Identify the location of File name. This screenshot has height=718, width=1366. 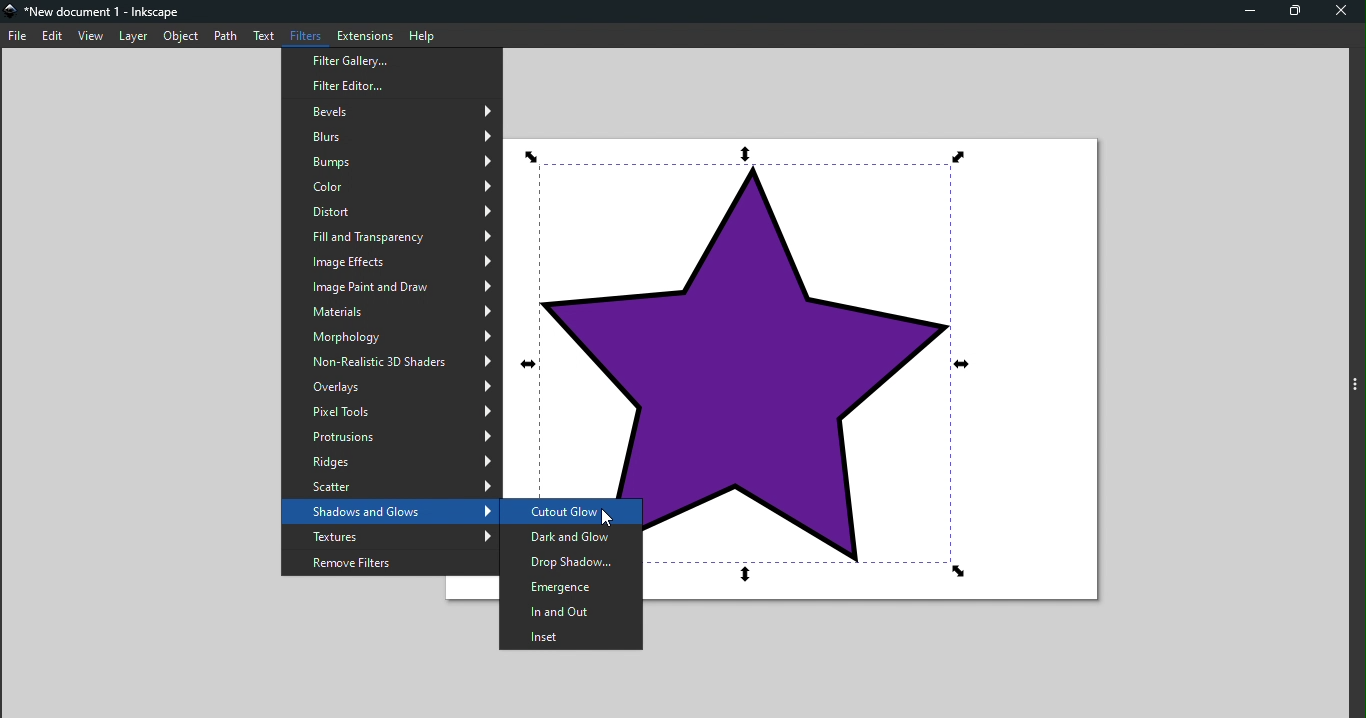
(95, 12).